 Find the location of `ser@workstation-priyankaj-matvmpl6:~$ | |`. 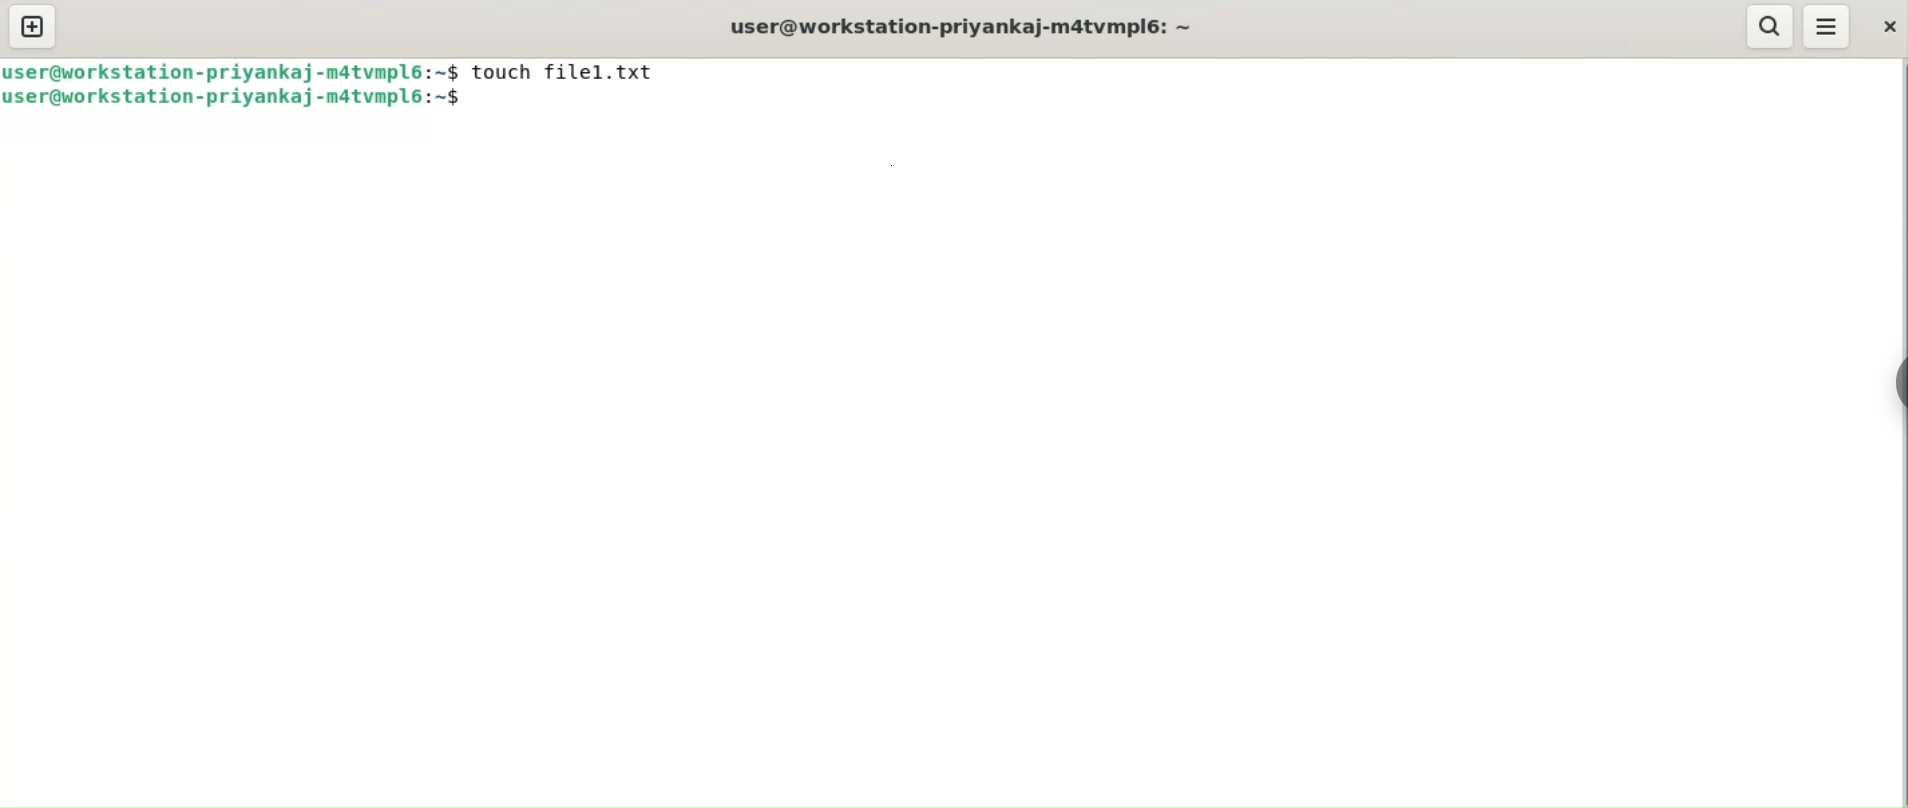

ser@workstation-priyankaj-matvmpl6:~$ | | is located at coordinates (232, 71).